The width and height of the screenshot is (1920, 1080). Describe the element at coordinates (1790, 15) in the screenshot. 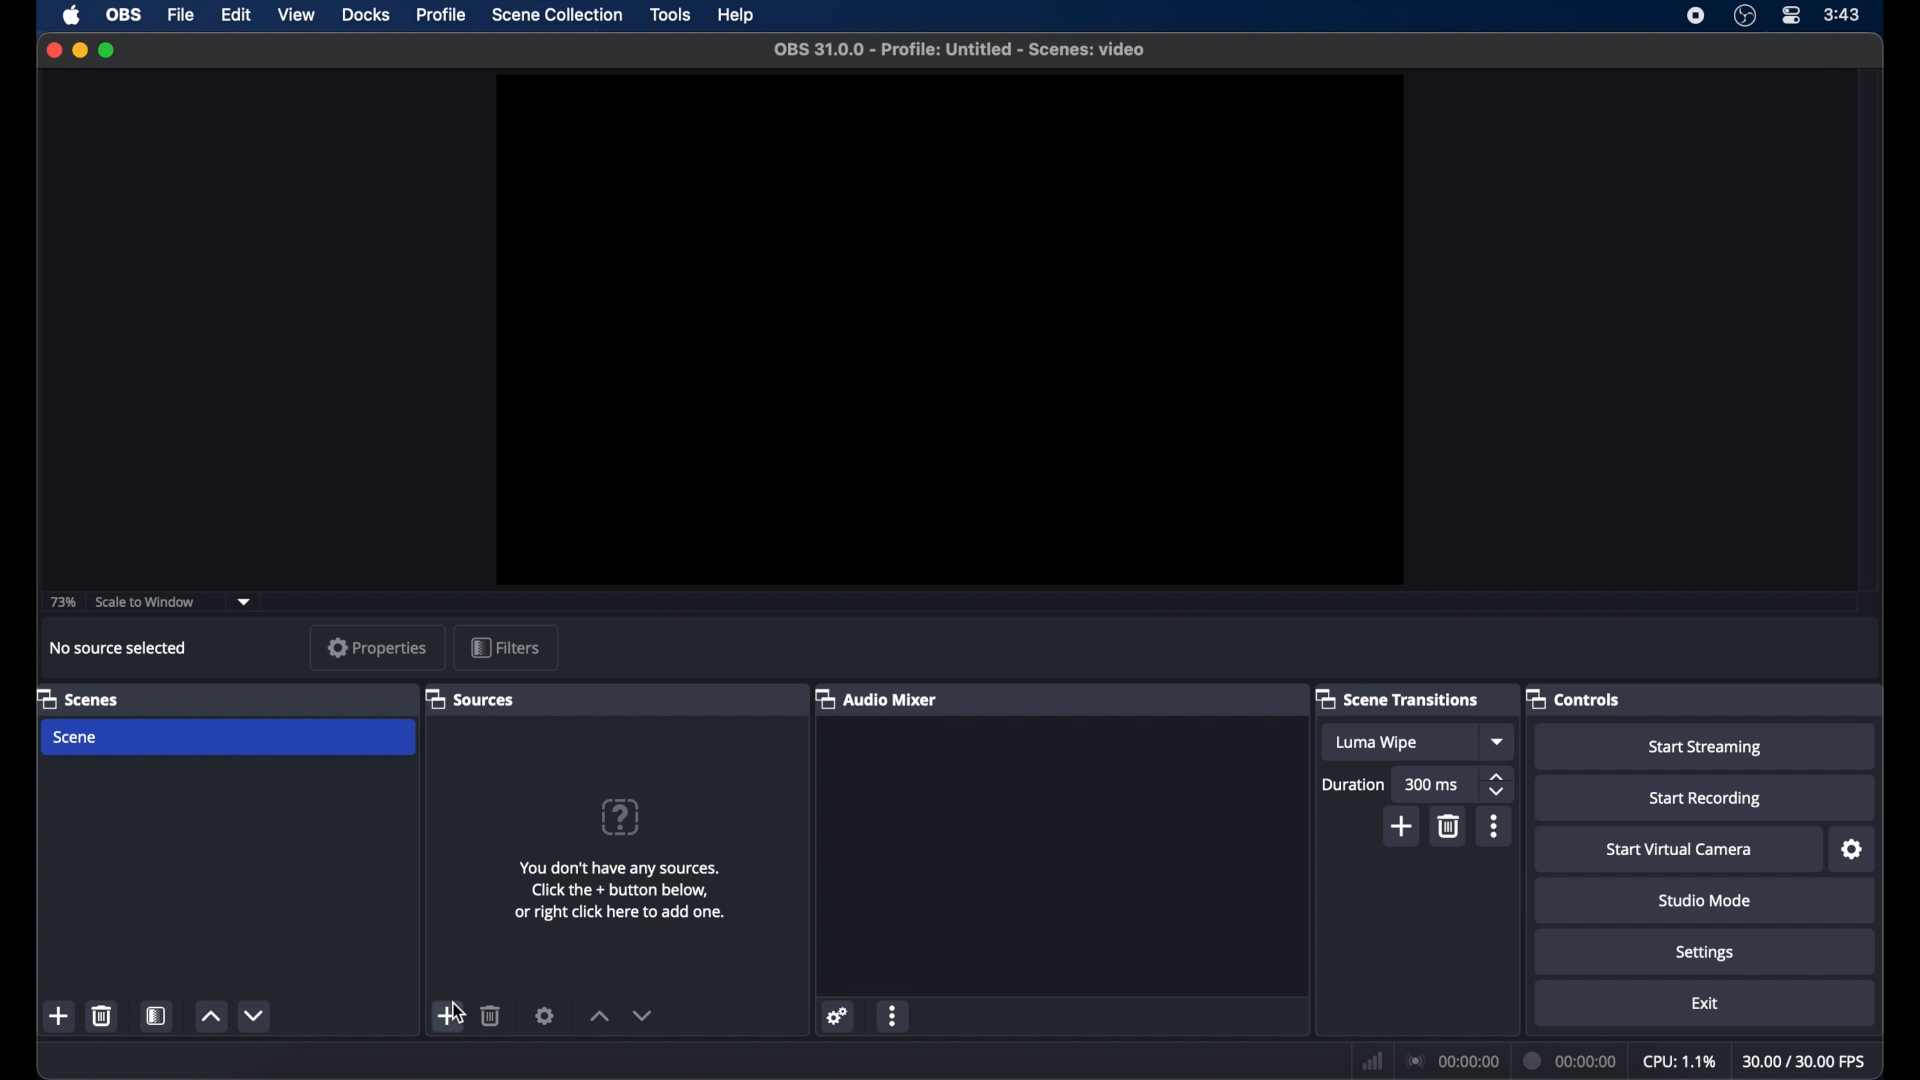

I see `control center` at that location.